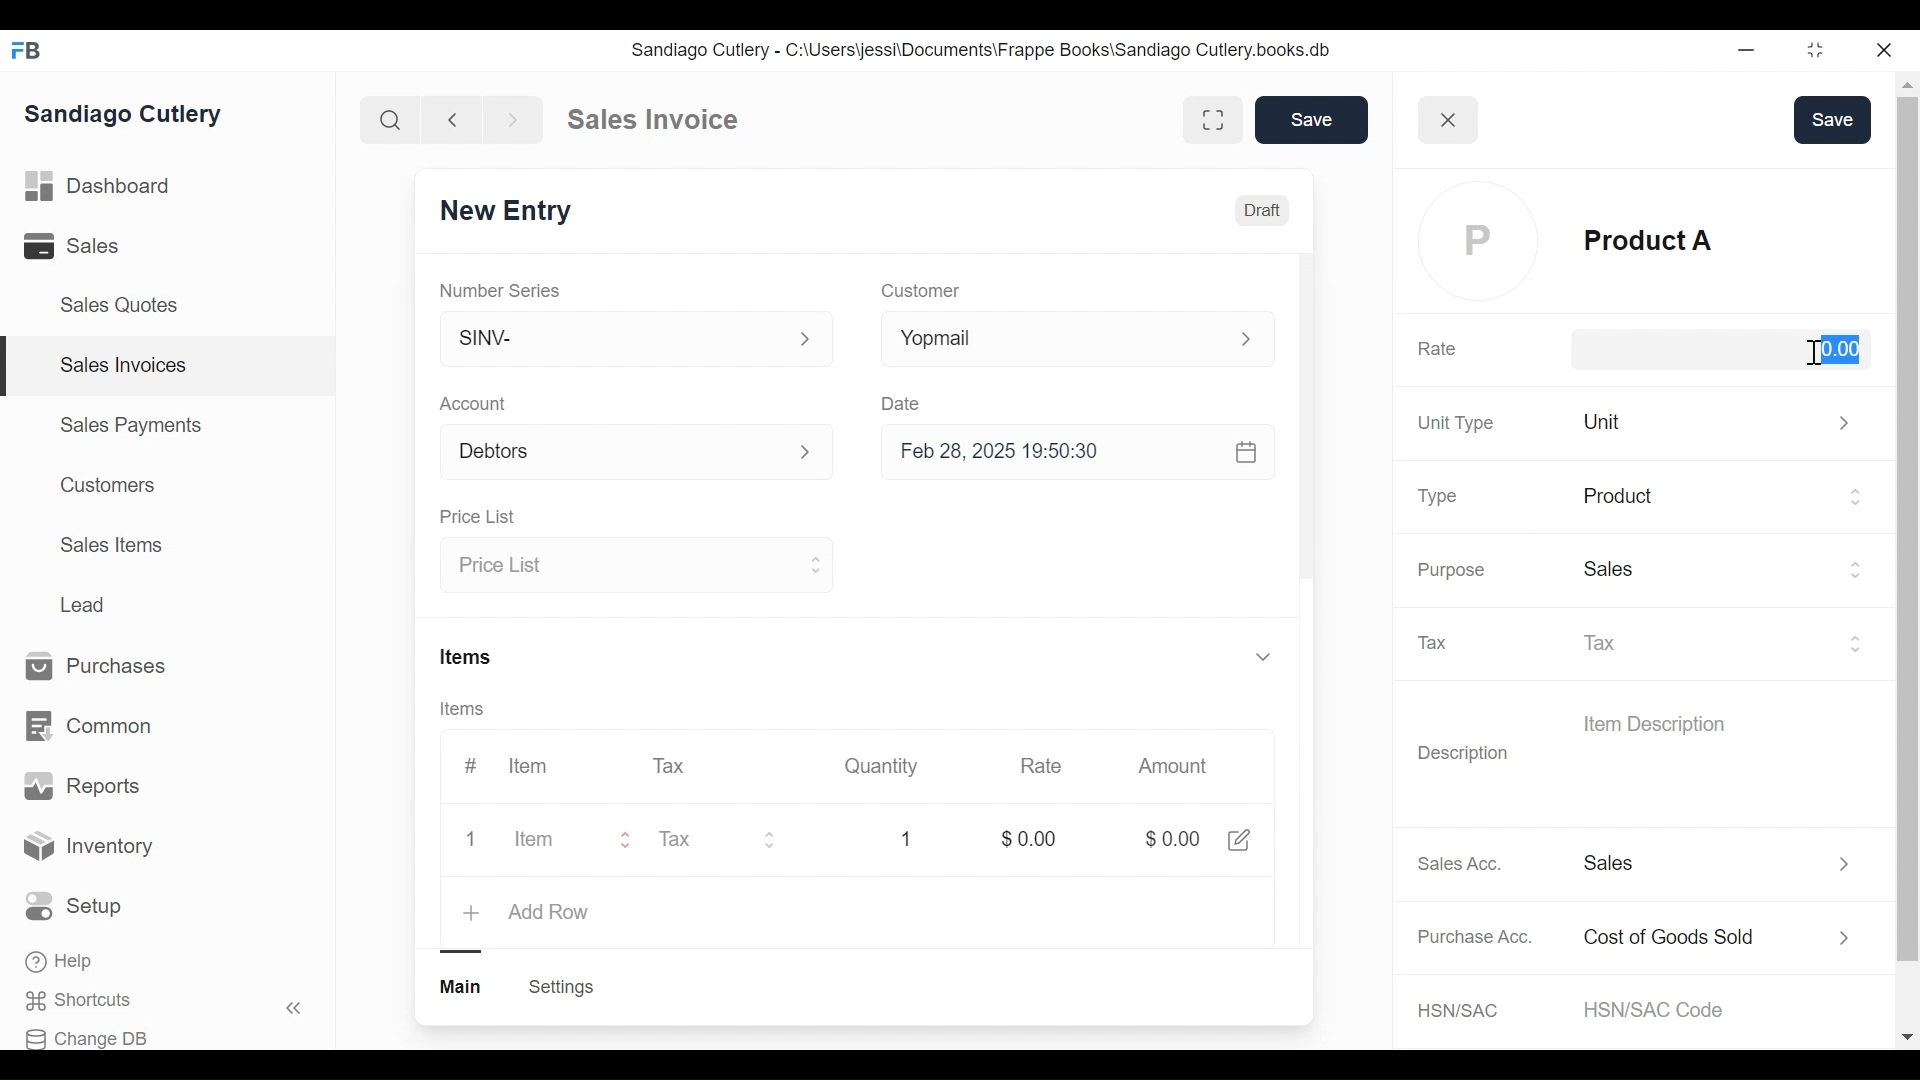  What do you see at coordinates (652, 120) in the screenshot?
I see `Sales Invoice` at bounding box center [652, 120].